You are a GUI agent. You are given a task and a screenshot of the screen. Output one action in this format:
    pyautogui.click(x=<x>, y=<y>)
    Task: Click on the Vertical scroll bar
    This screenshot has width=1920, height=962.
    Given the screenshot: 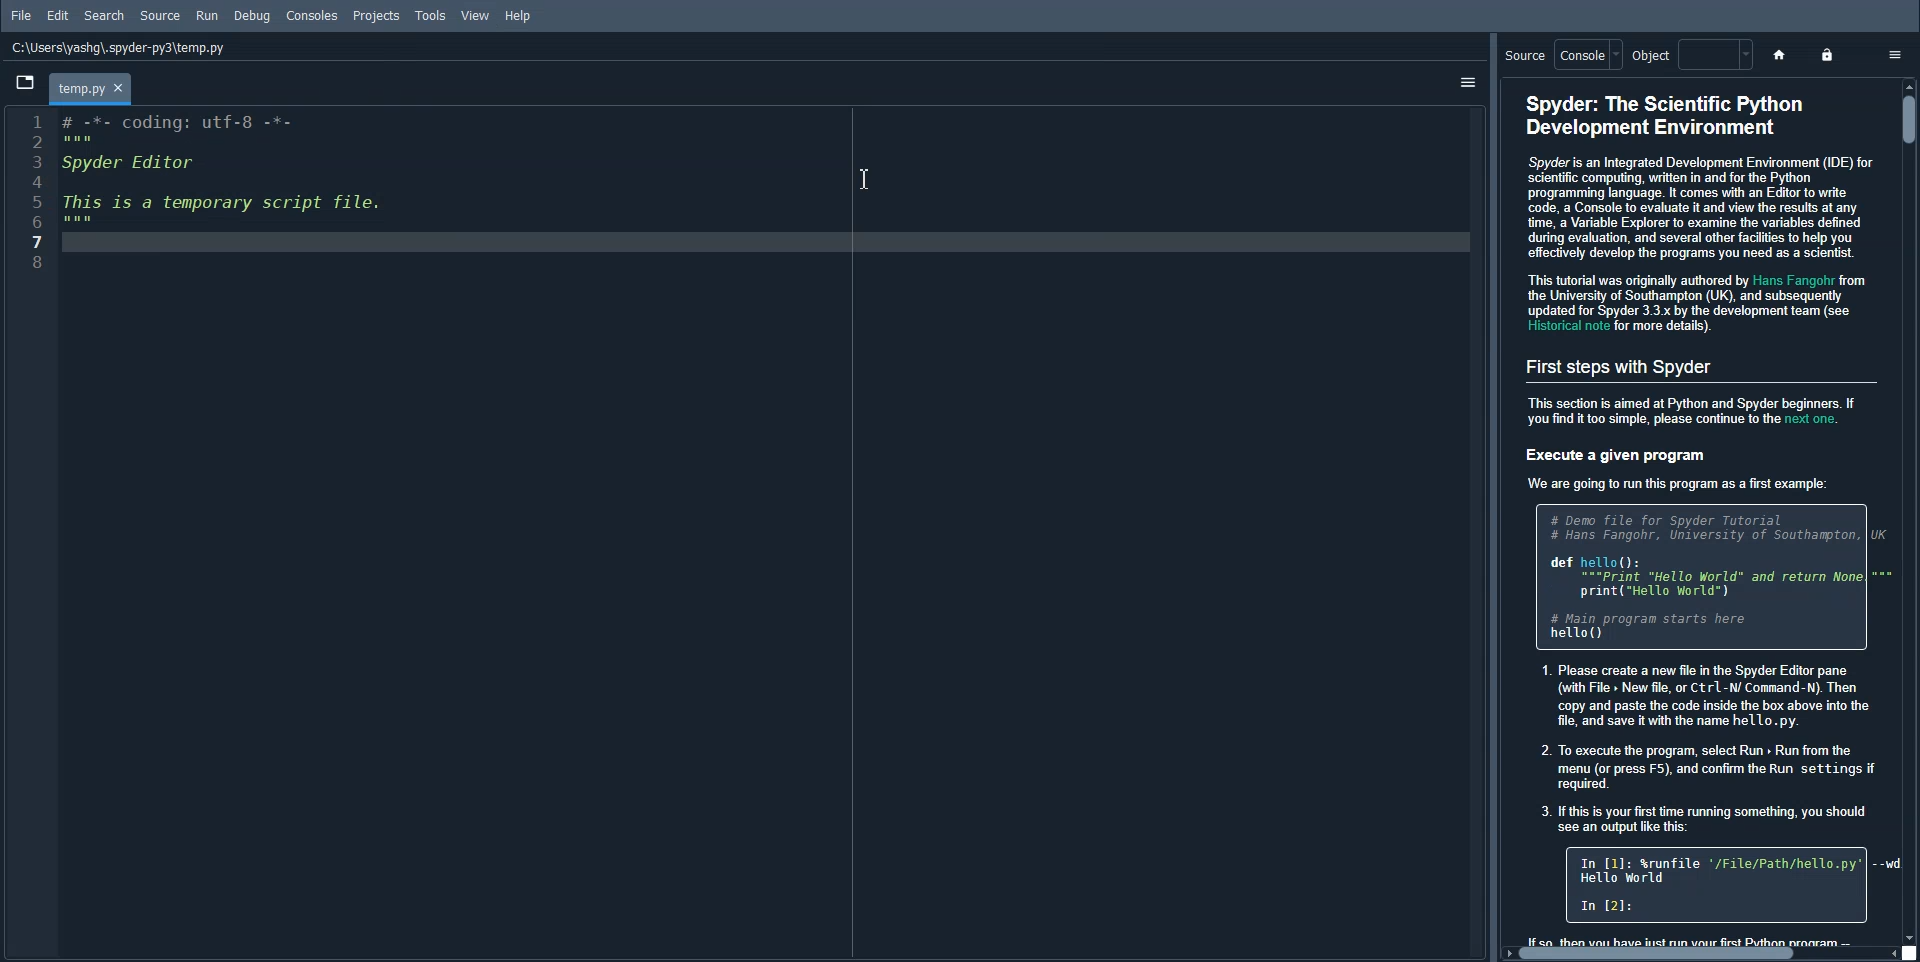 What is the action you would take?
    pyautogui.click(x=1908, y=120)
    